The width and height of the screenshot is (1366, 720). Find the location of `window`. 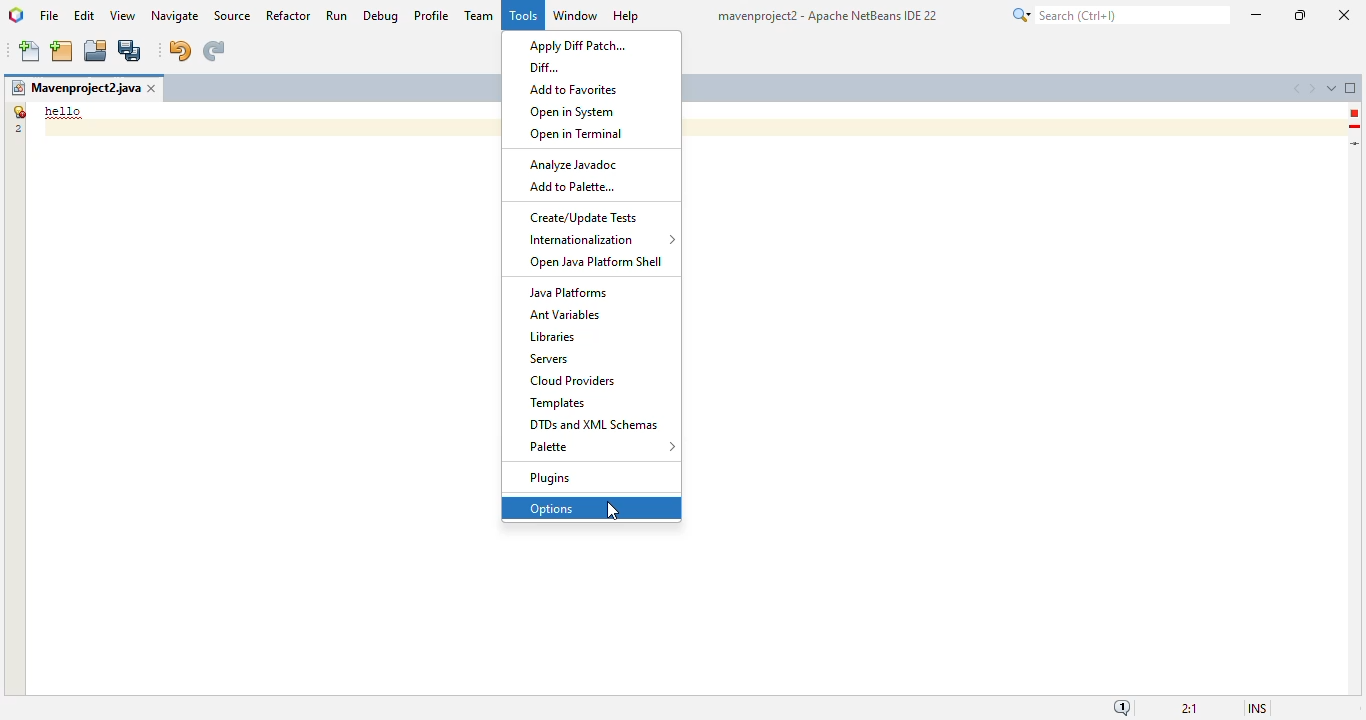

window is located at coordinates (576, 15).